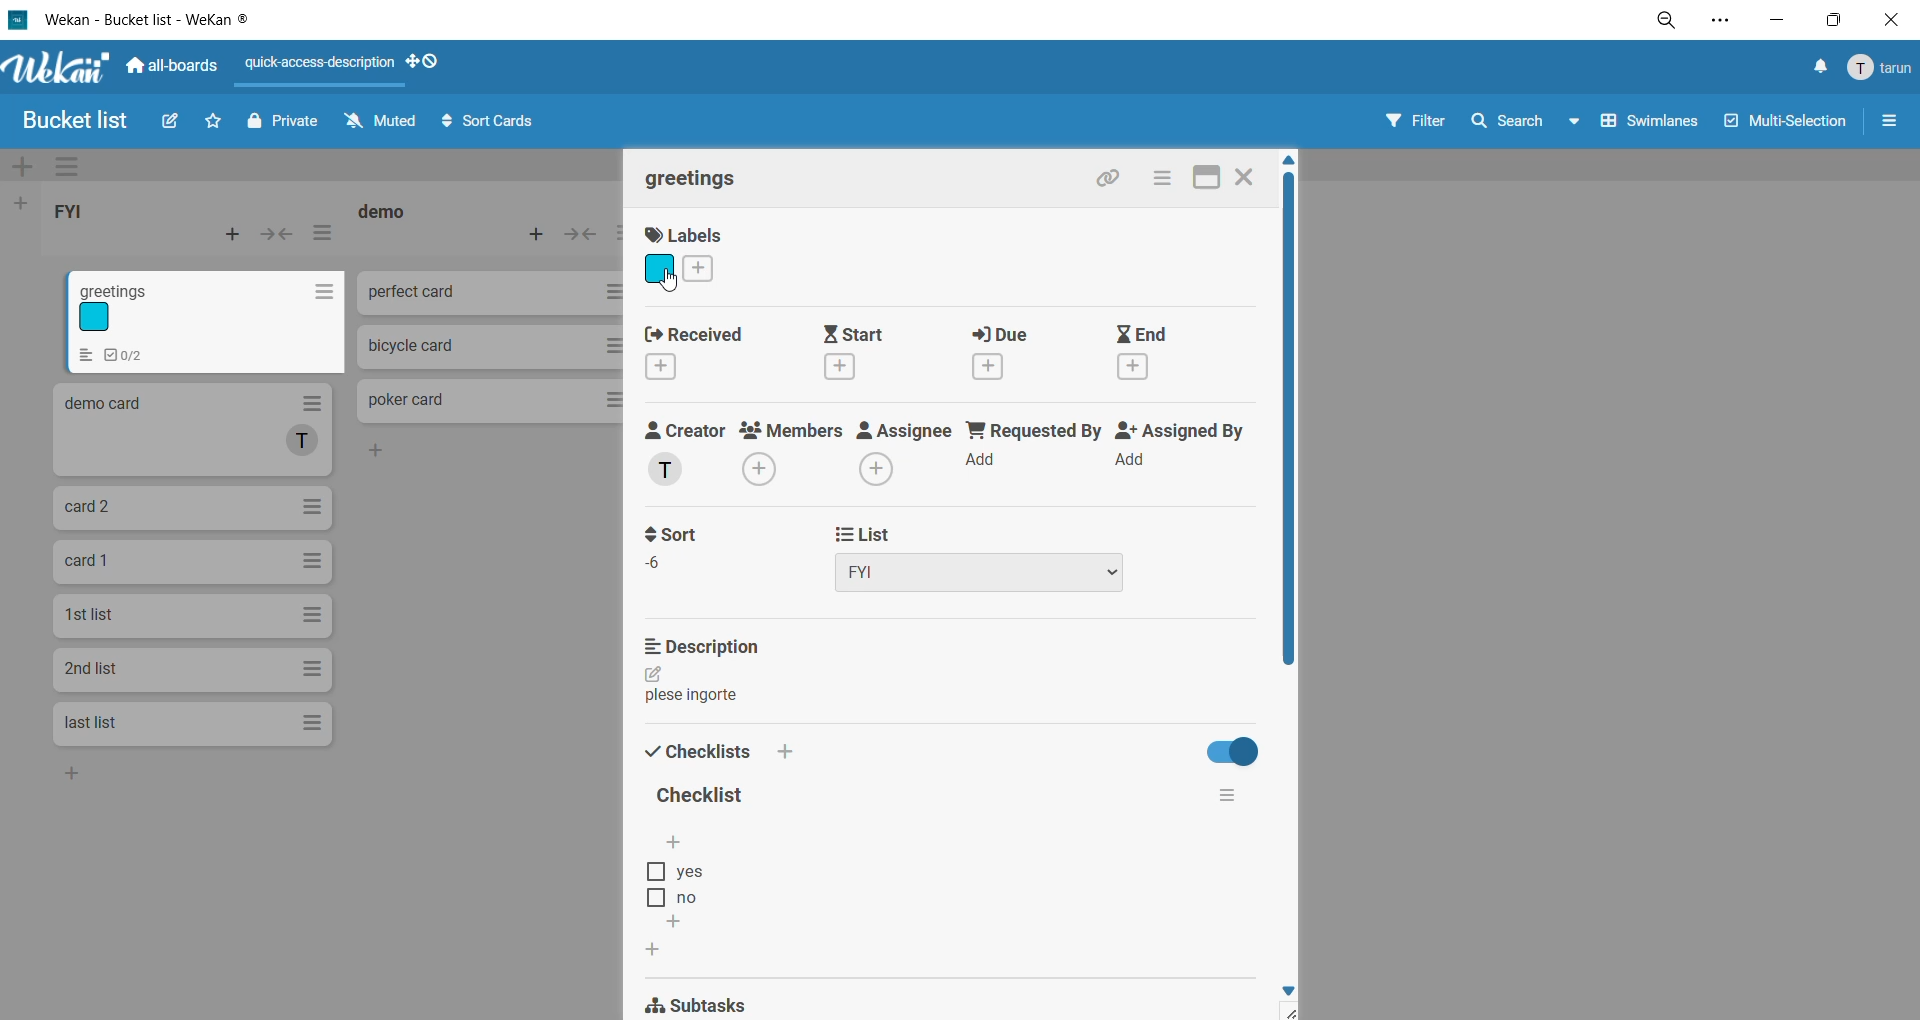 Image resolution: width=1920 pixels, height=1020 pixels. Describe the element at coordinates (1245, 178) in the screenshot. I see `close` at that location.